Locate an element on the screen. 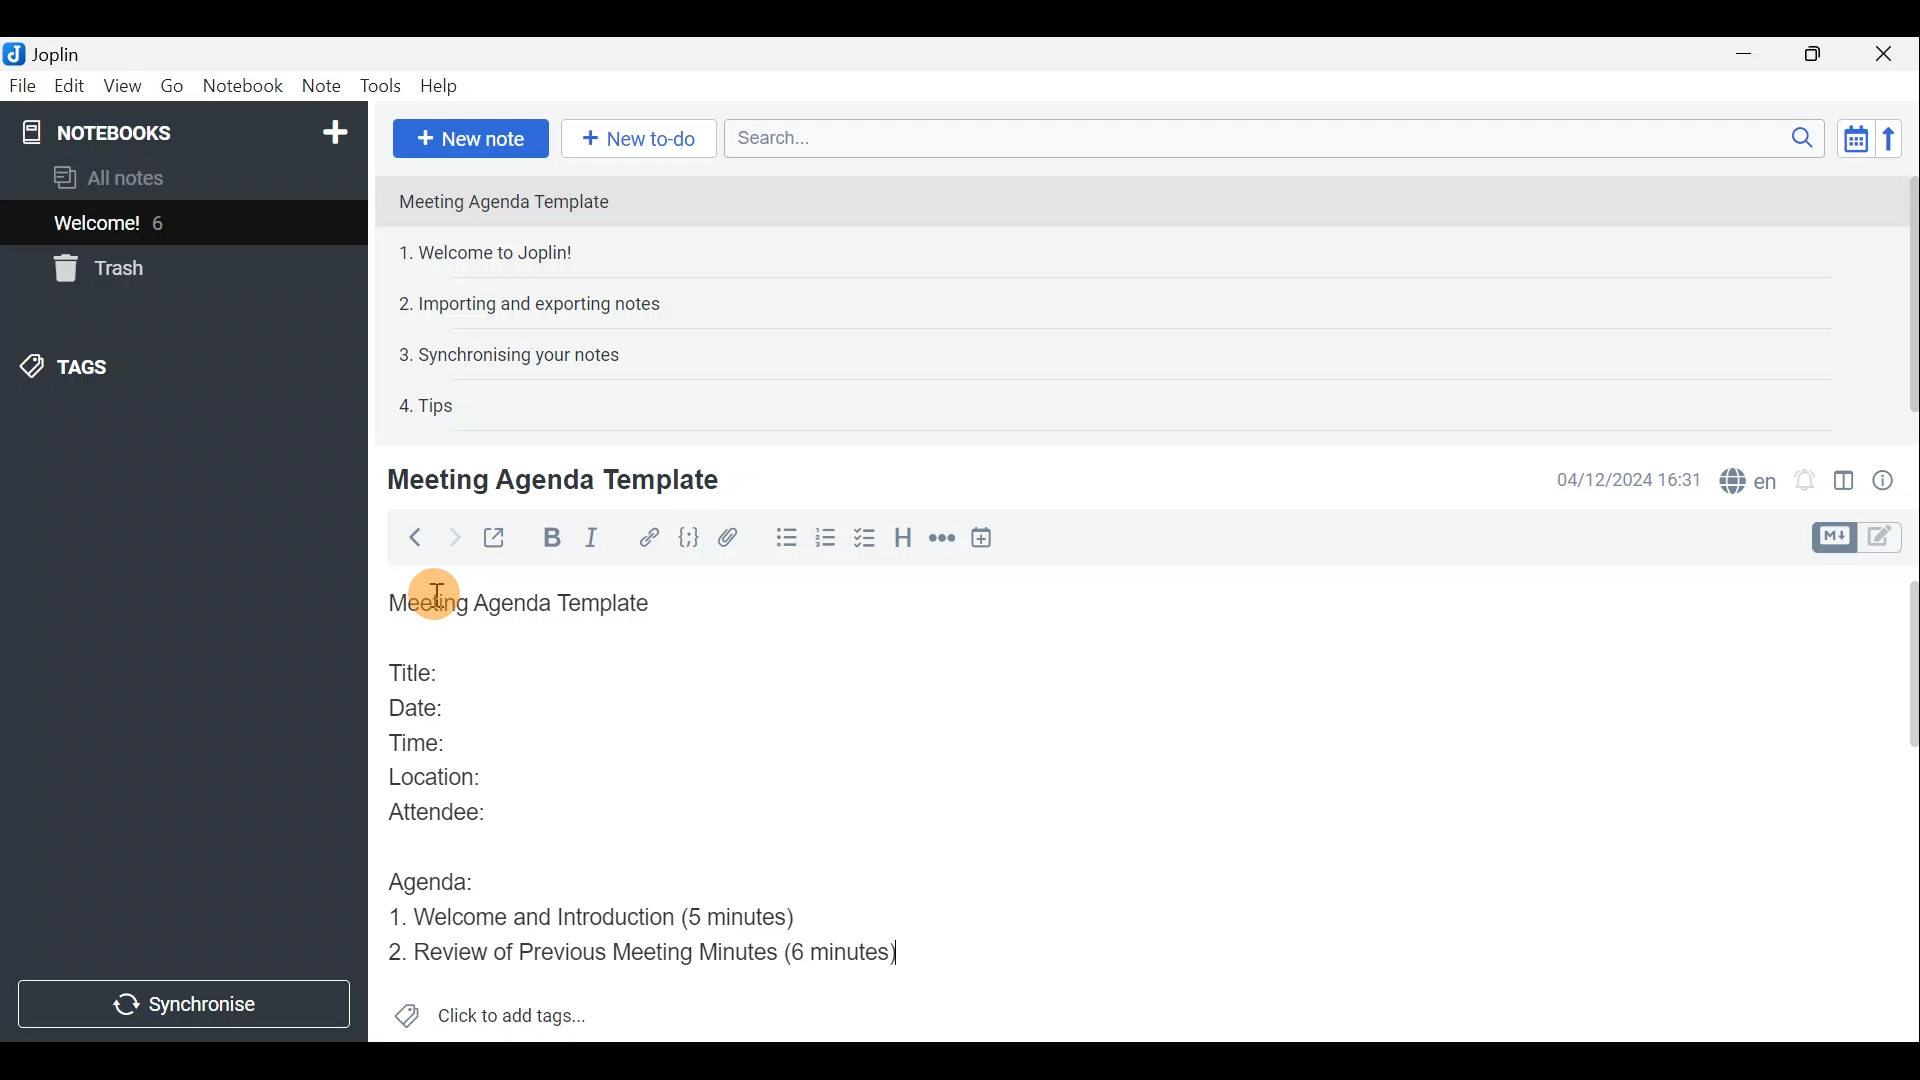 This screenshot has width=1920, height=1080. Time: is located at coordinates (418, 739).